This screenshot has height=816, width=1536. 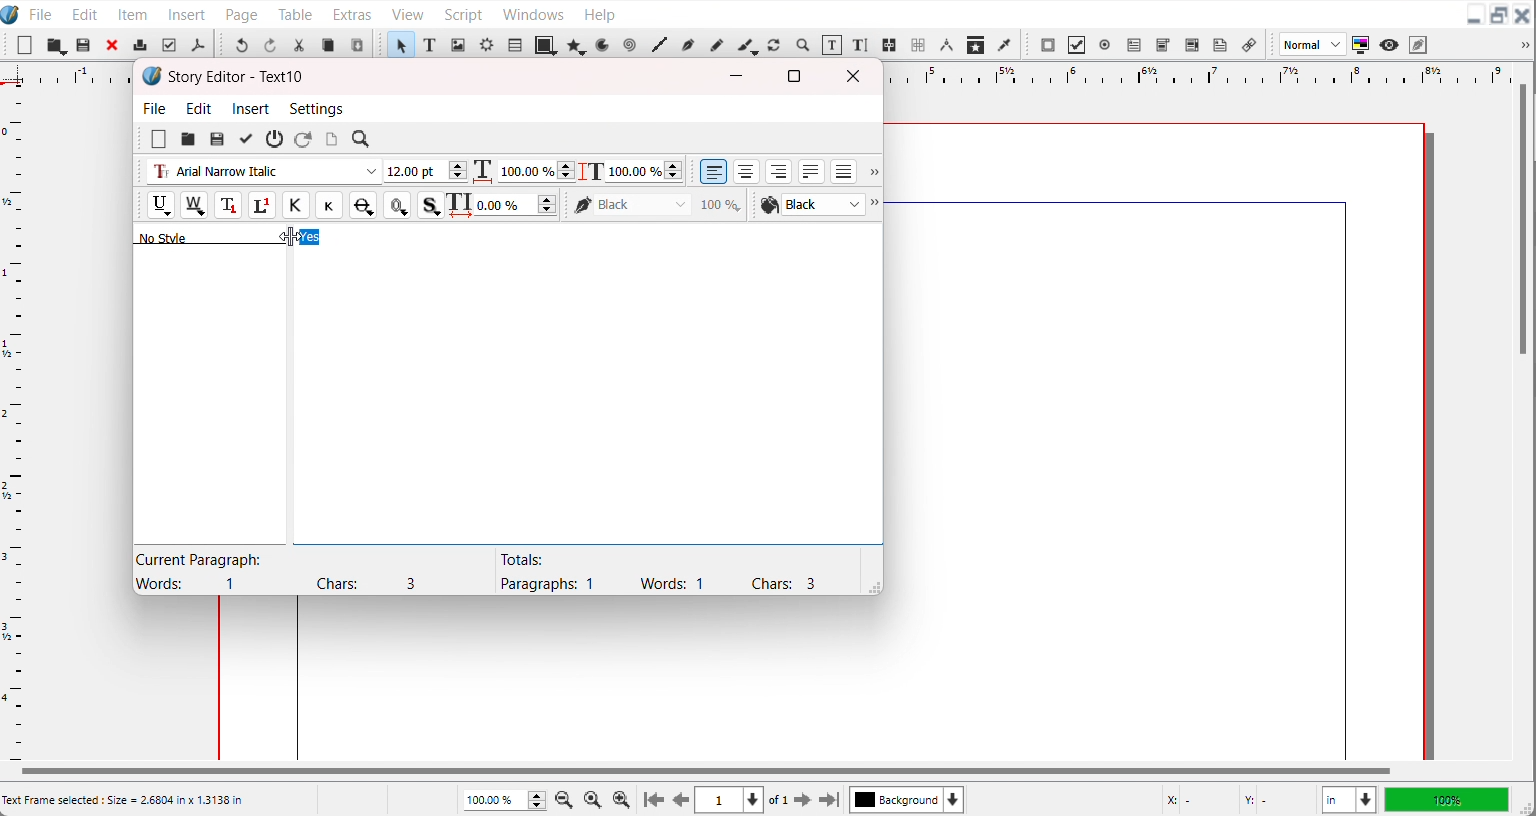 I want to click on Select item, so click(x=400, y=44).